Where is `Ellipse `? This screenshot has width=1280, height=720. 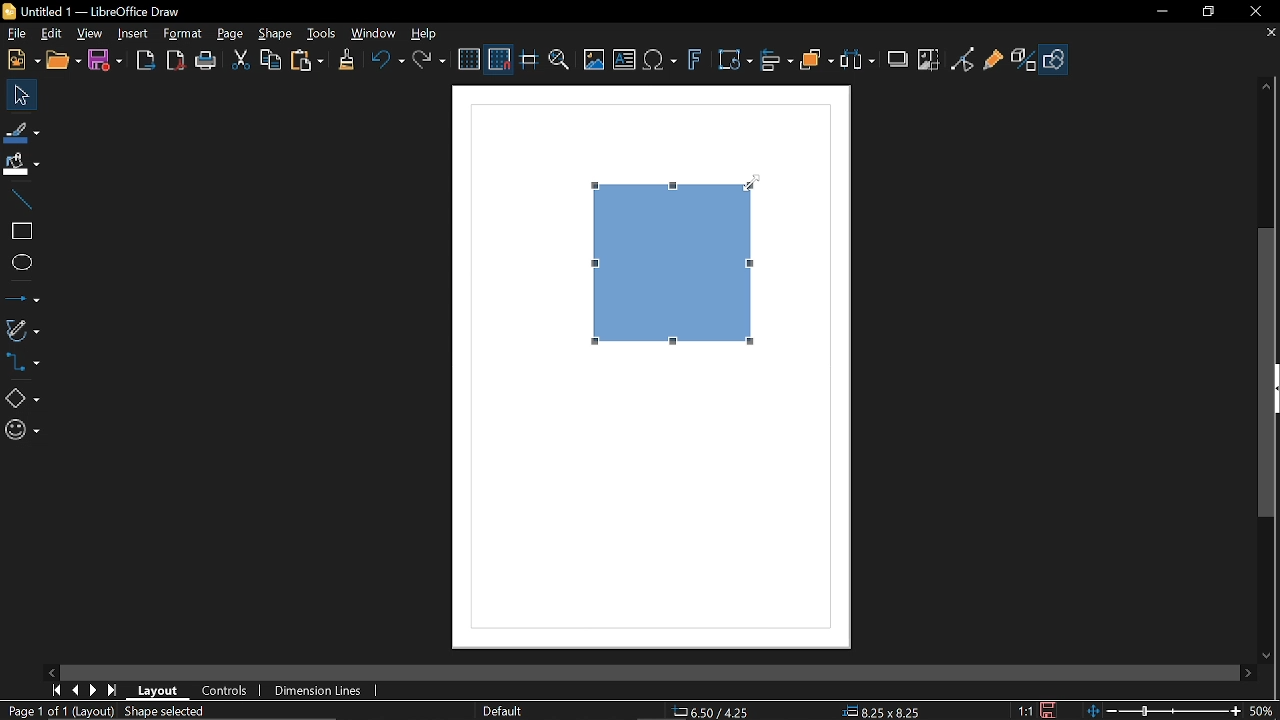 Ellipse  is located at coordinates (20, 263).